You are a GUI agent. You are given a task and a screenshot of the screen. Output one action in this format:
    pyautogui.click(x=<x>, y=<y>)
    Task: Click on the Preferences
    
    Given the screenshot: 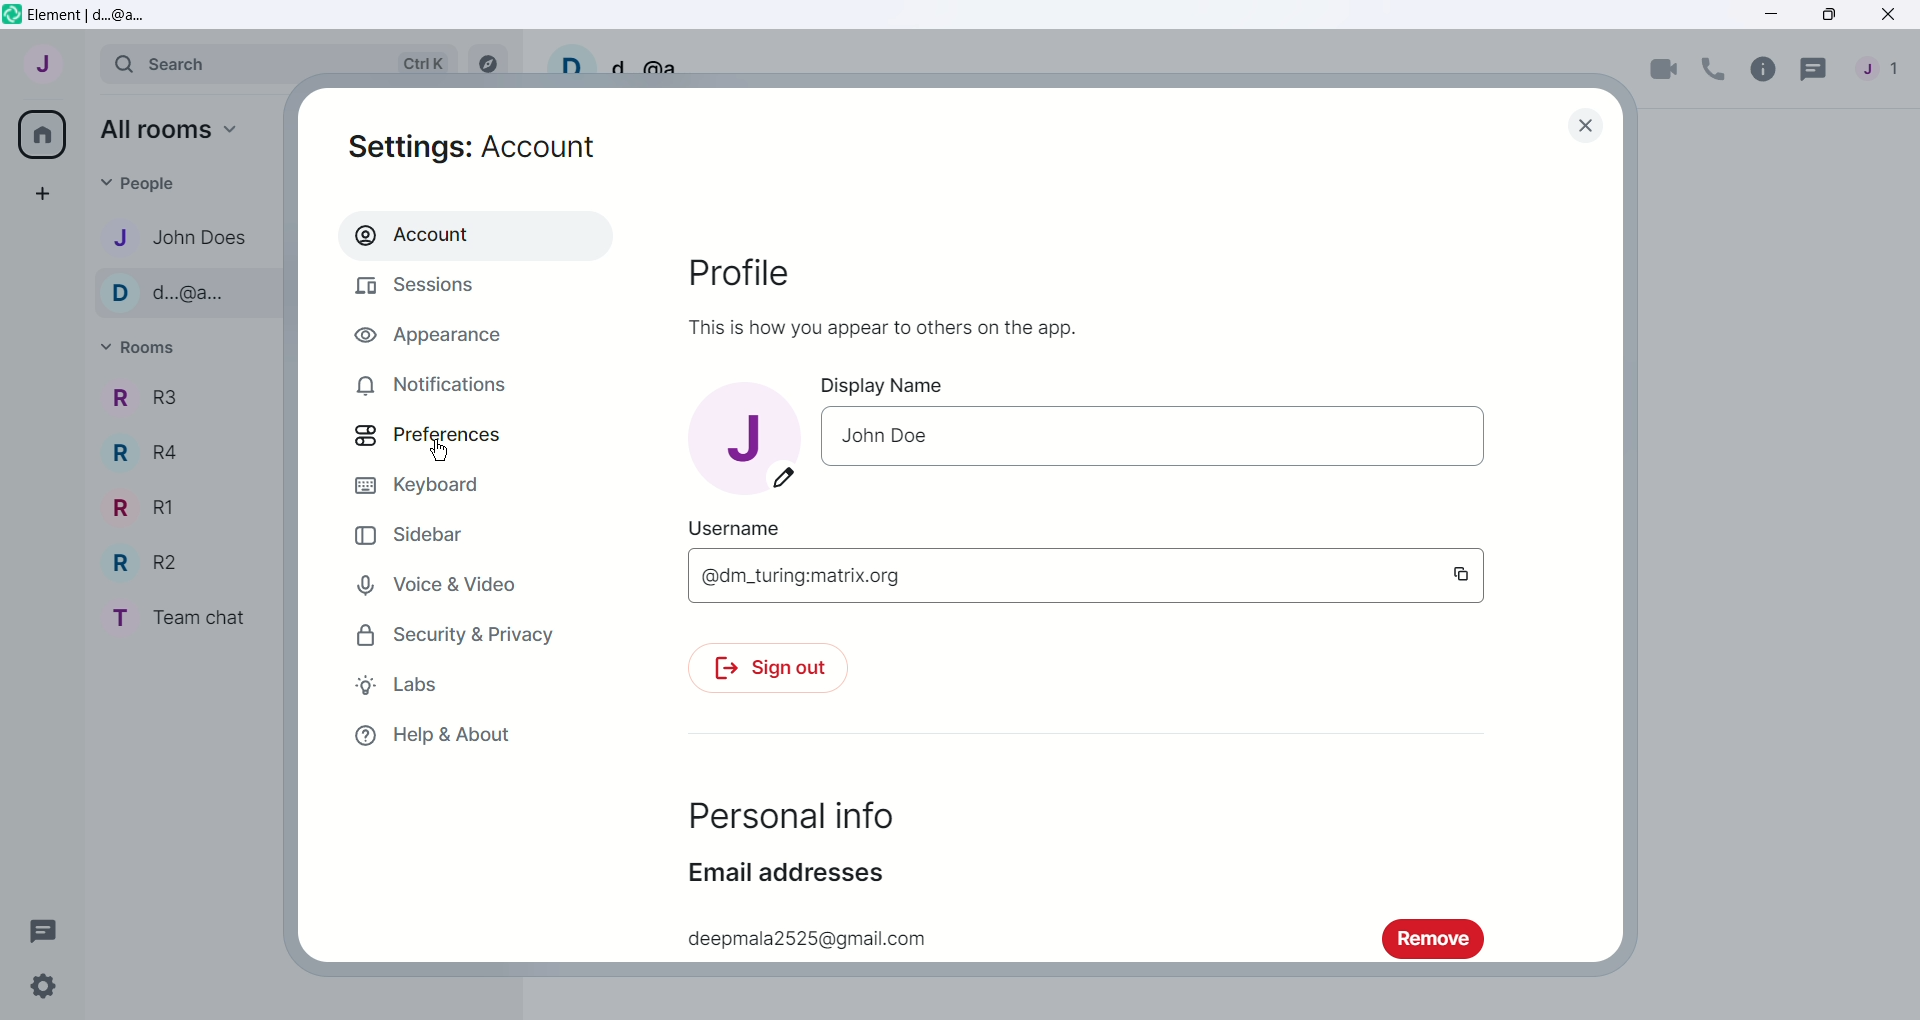 What is the action you would take?
    pyautogui.click(x=465, y=437)
    